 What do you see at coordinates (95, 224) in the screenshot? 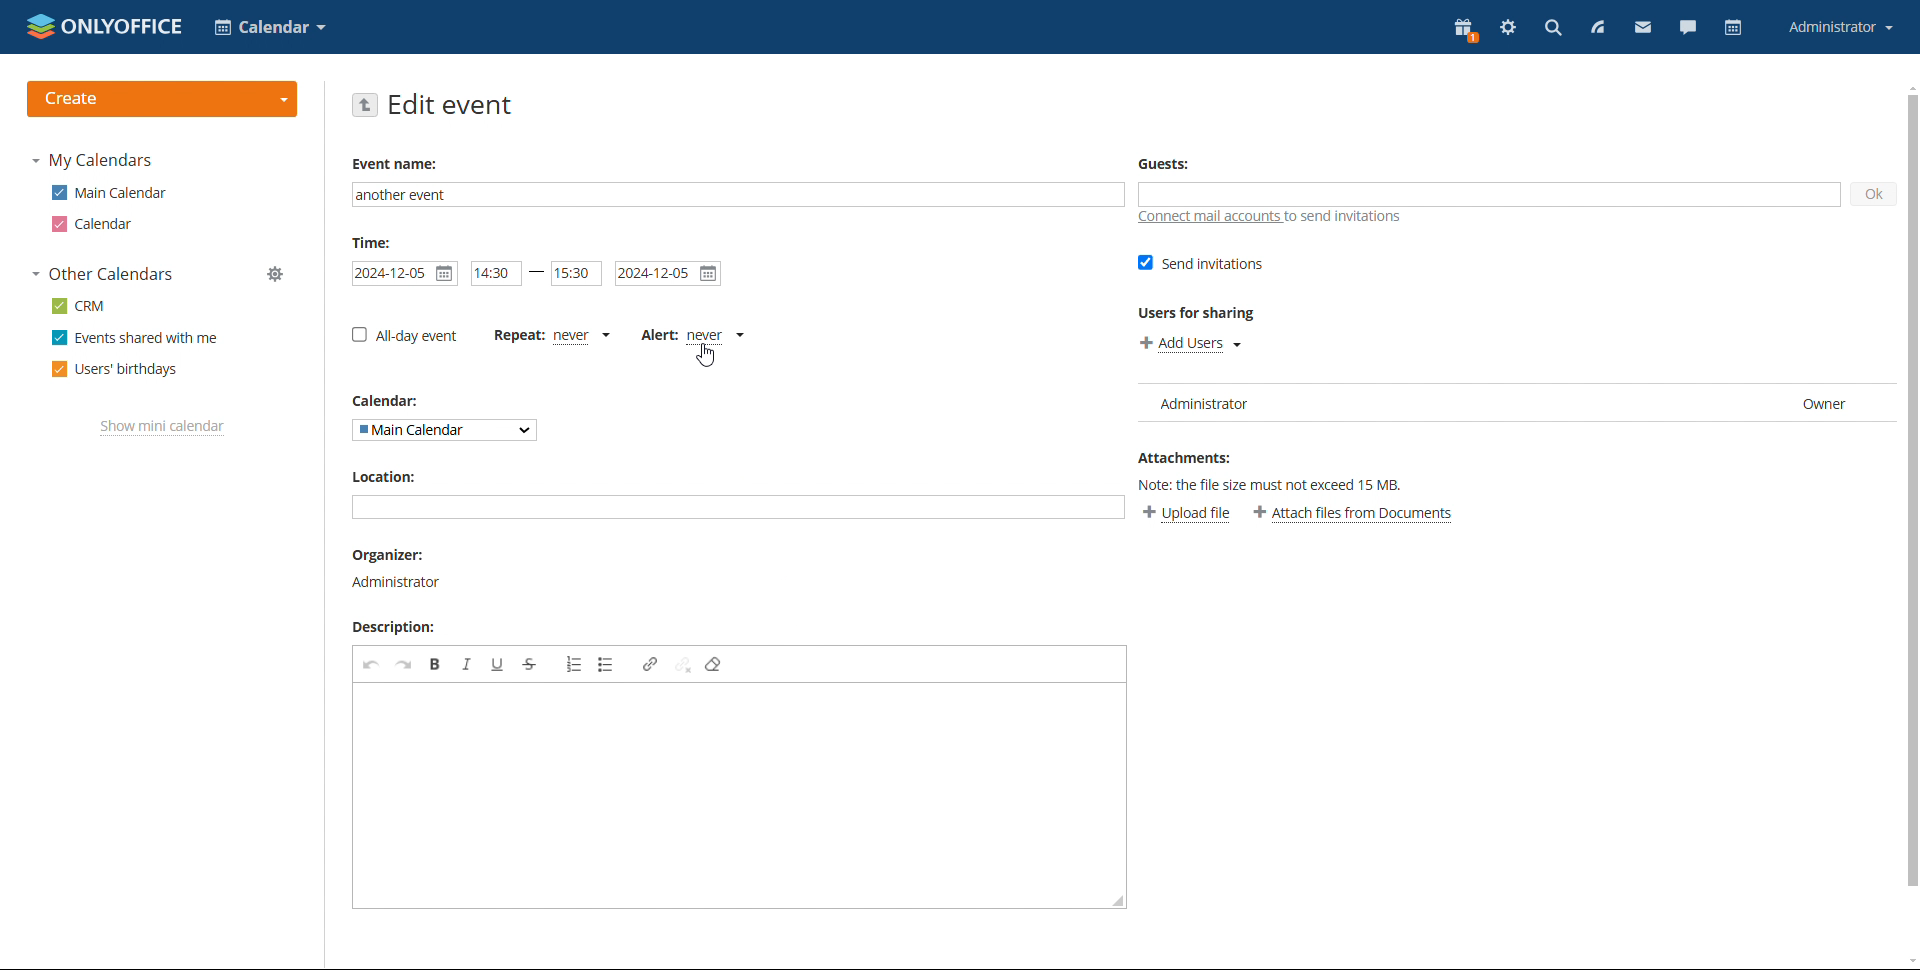
I see `calendar` at bounding box center [95, 224].